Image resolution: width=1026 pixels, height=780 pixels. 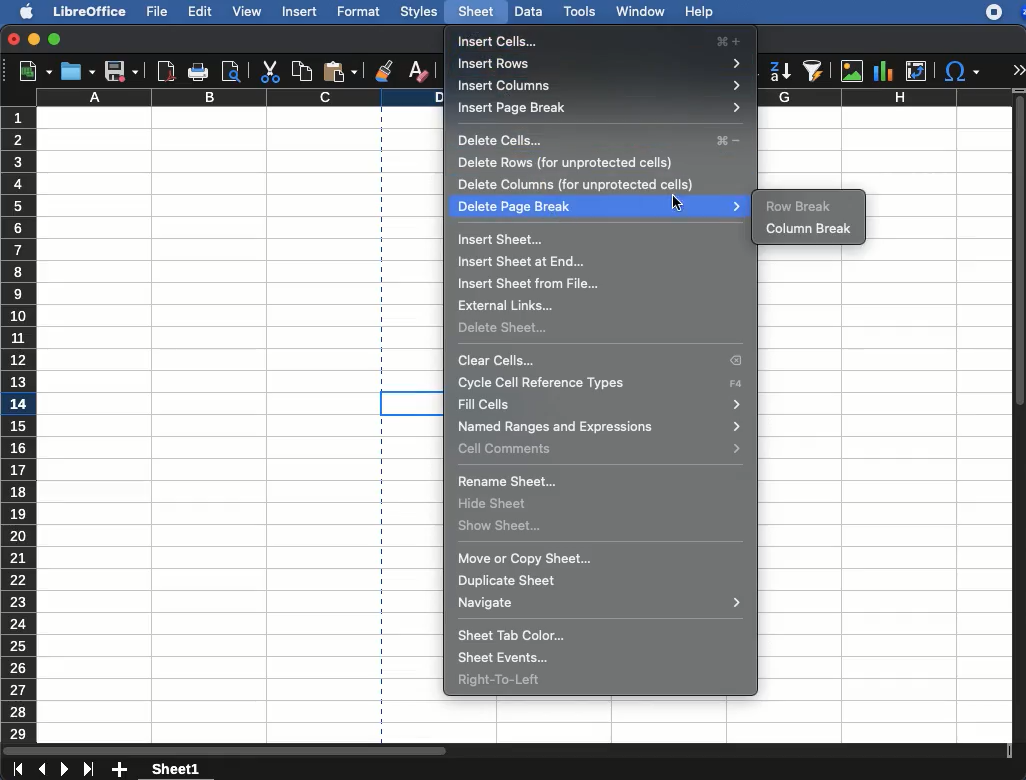 What do you see at coordinates (21, 11) in the screenshot?
I see `apple ` at bounding box center [21, 11].